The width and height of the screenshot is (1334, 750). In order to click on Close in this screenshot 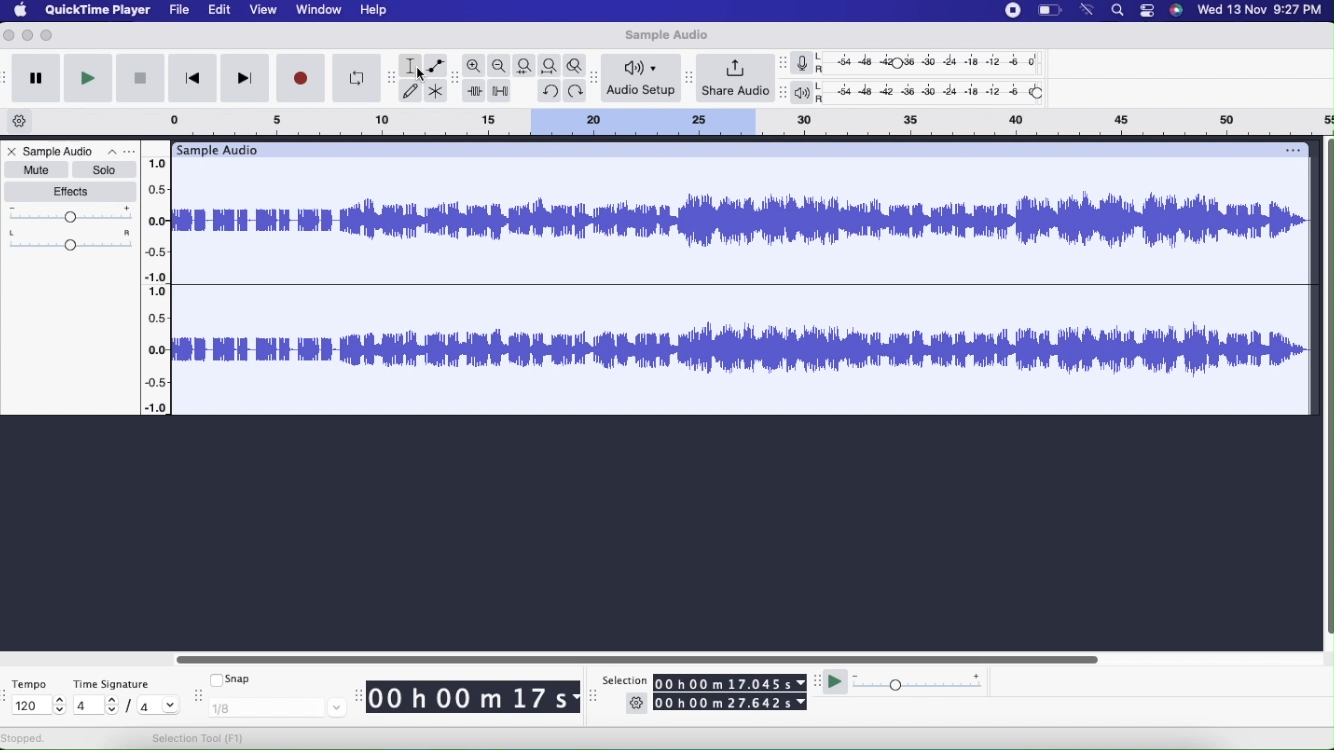, I will do `click(10, 36)`.